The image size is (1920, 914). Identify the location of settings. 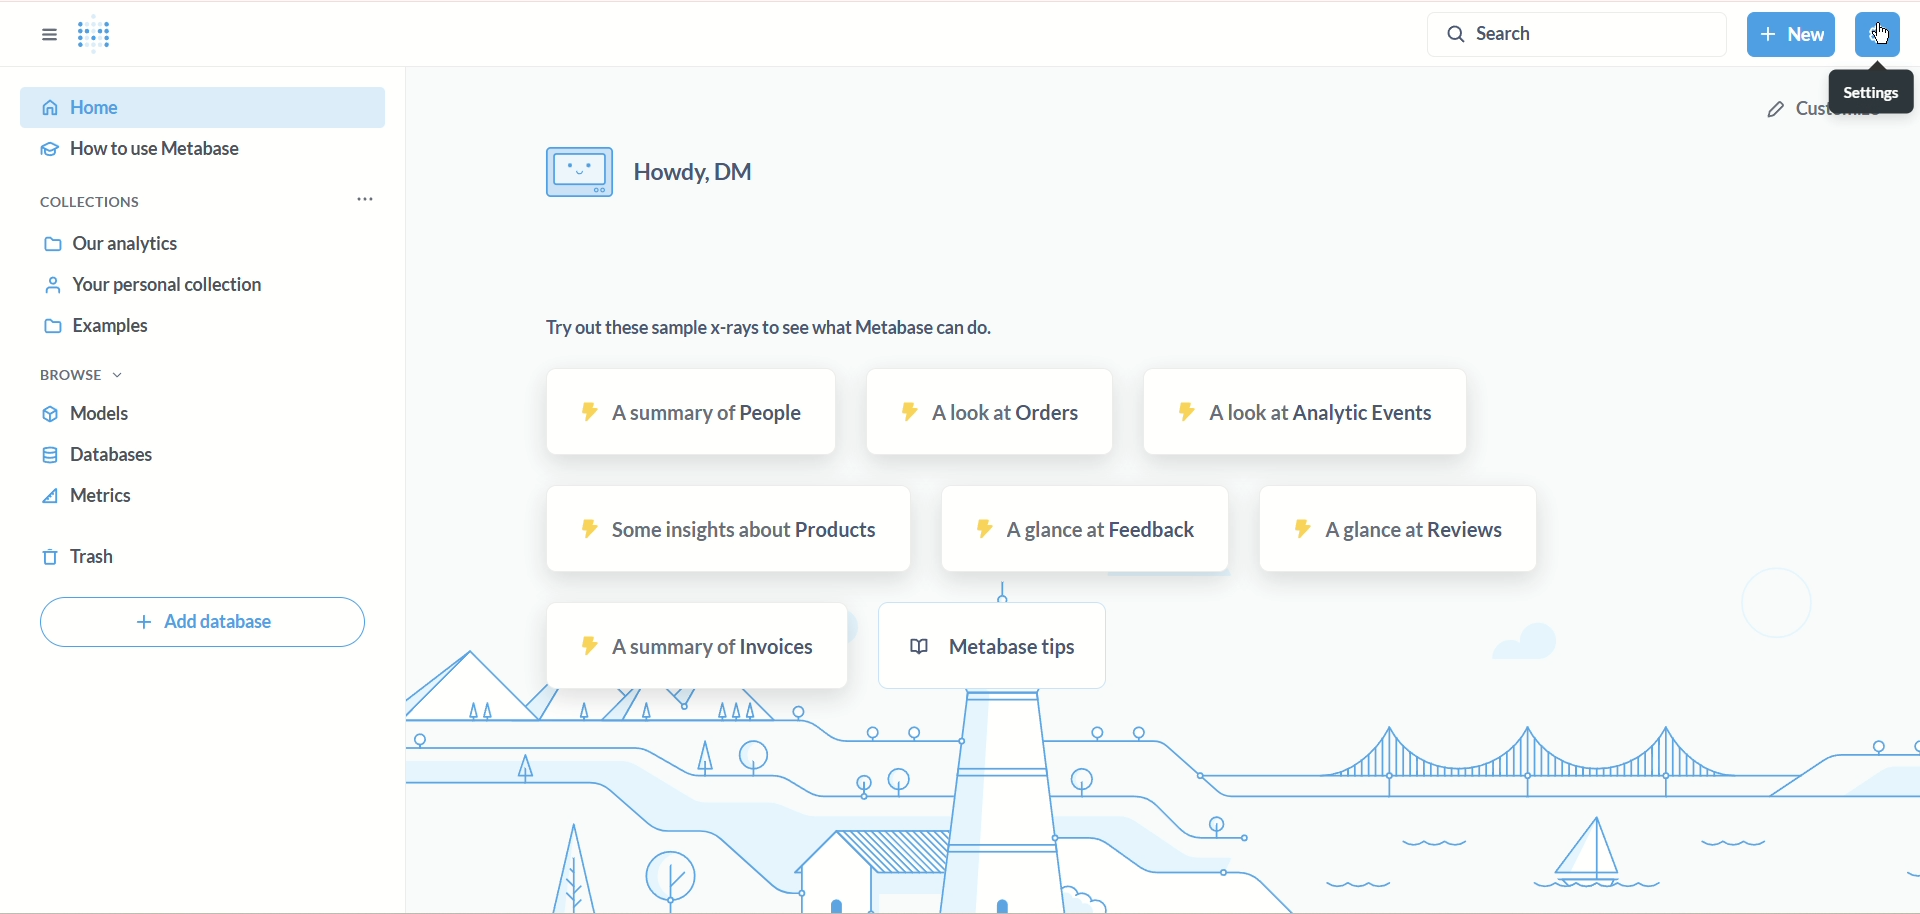
(1873, 37).